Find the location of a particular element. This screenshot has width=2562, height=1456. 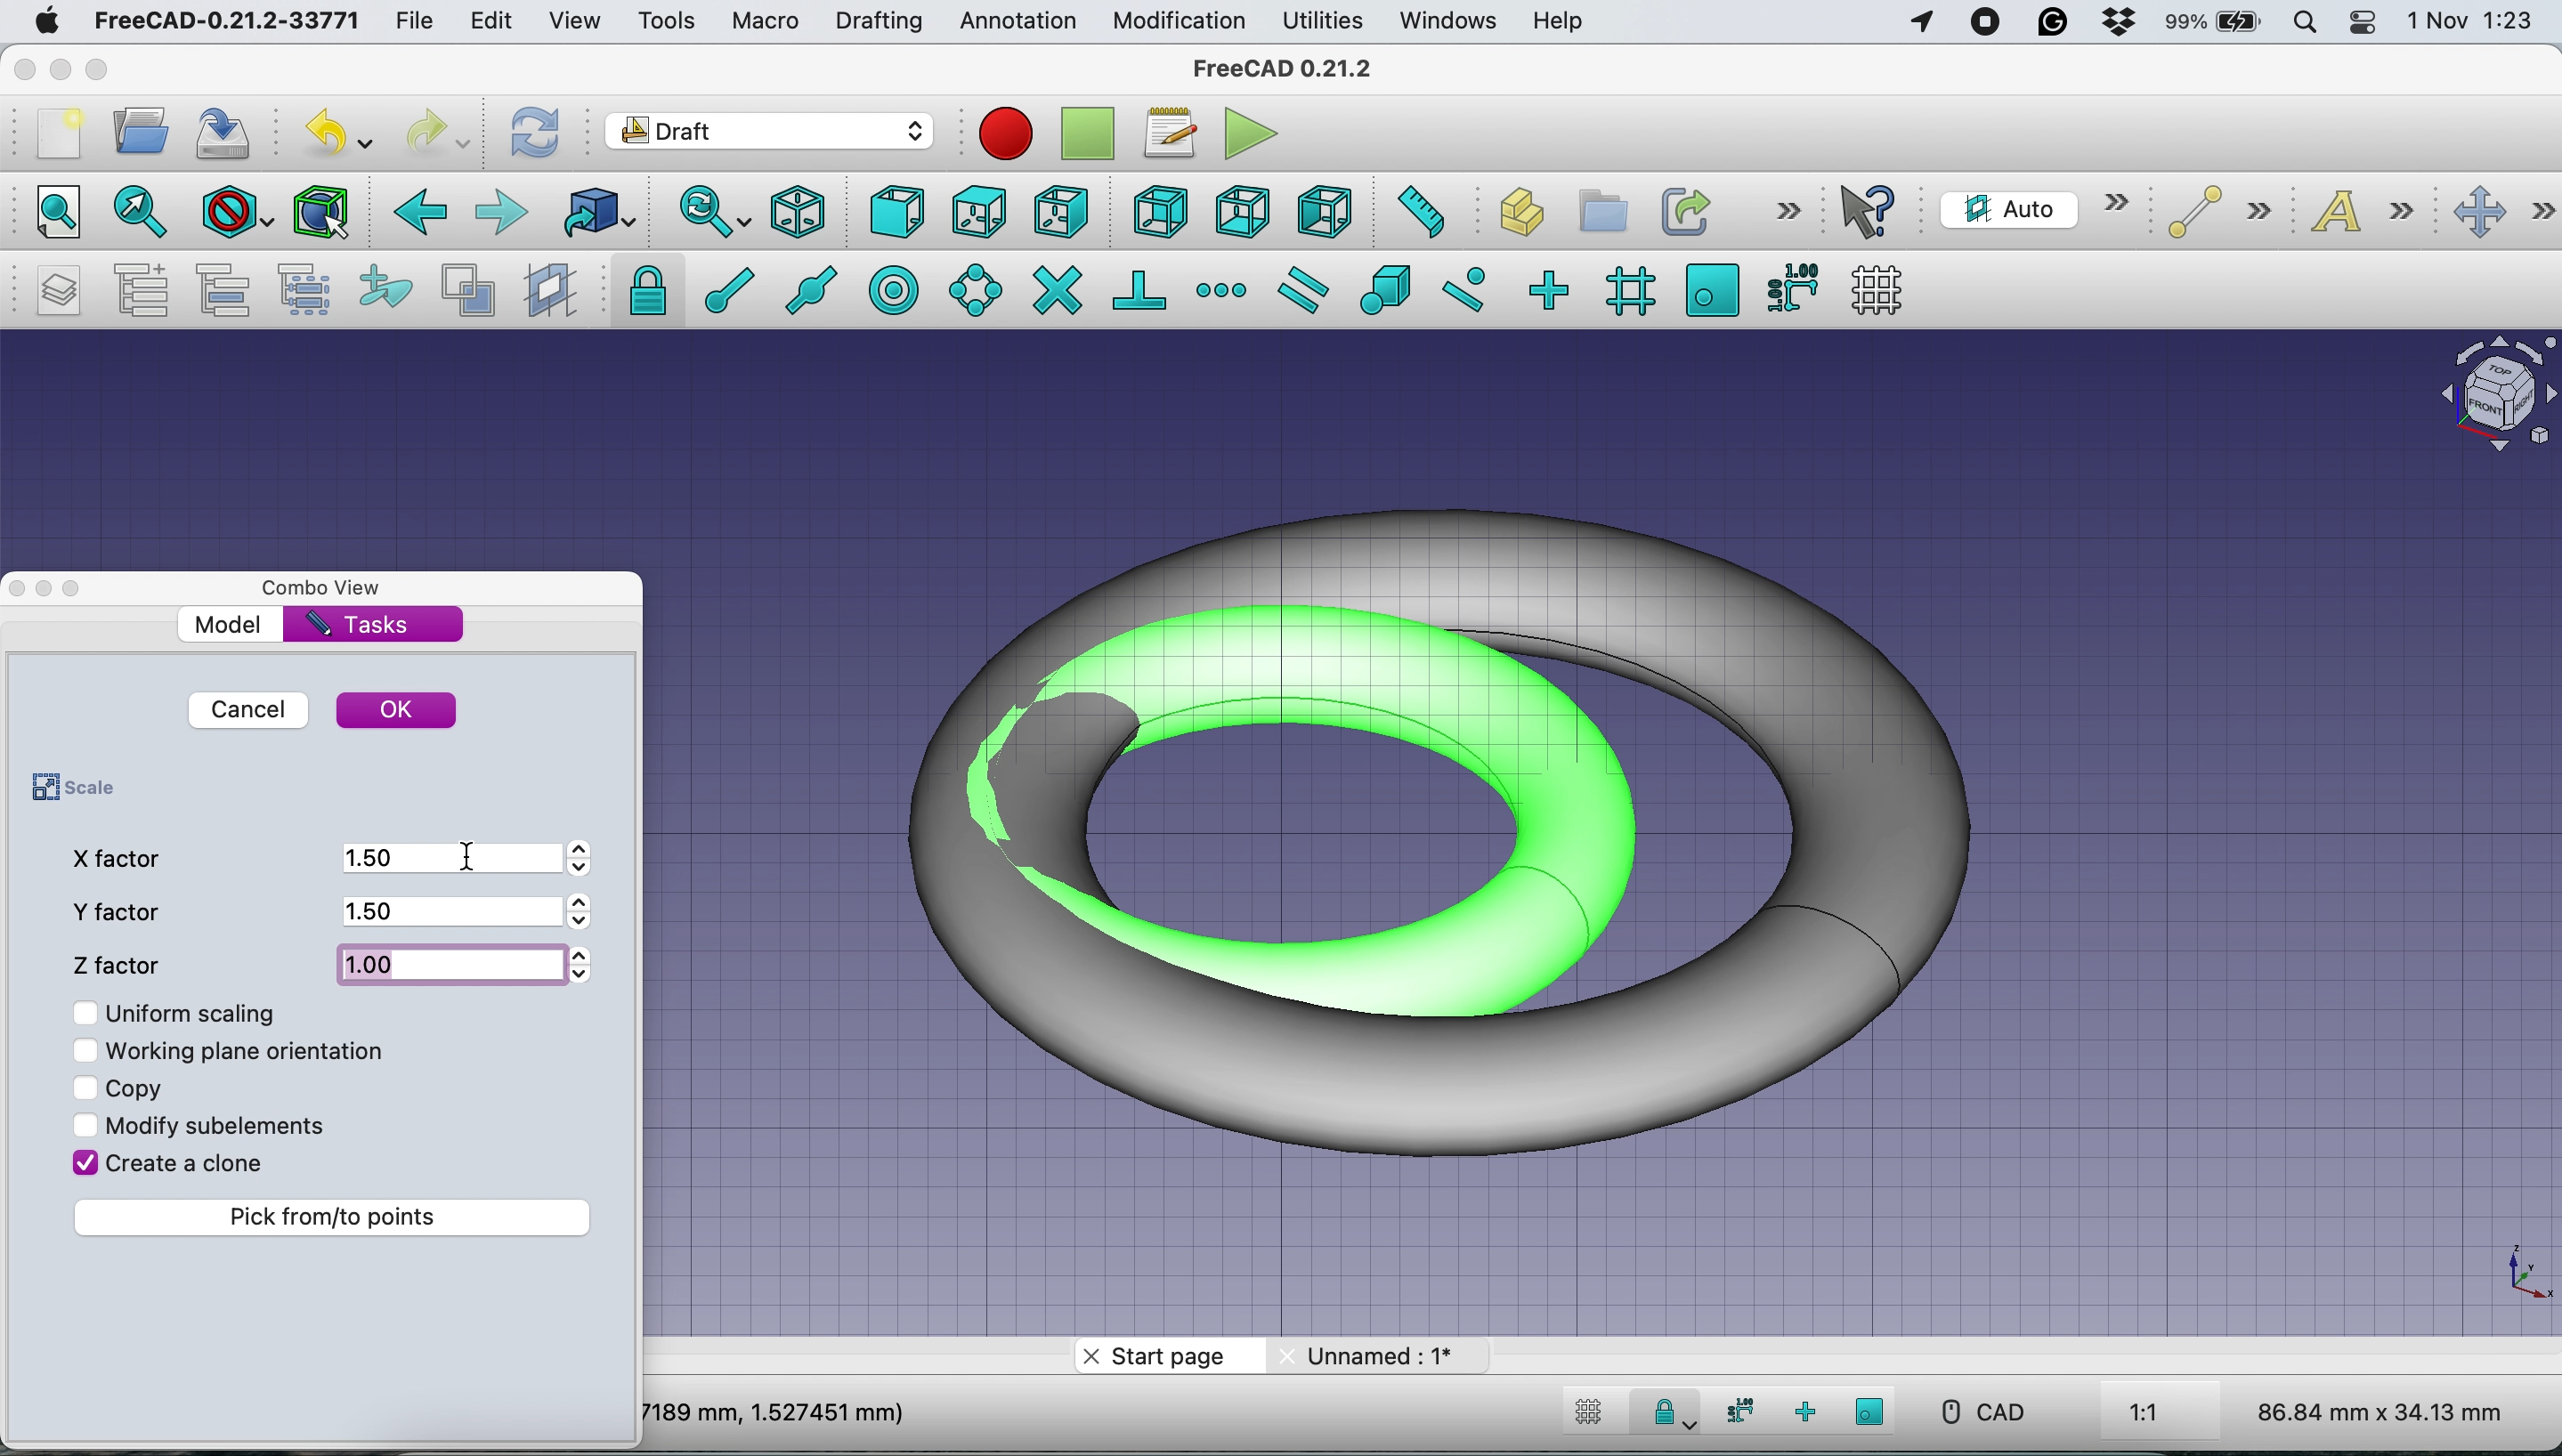

x factor is located at coordinates (121, 857).